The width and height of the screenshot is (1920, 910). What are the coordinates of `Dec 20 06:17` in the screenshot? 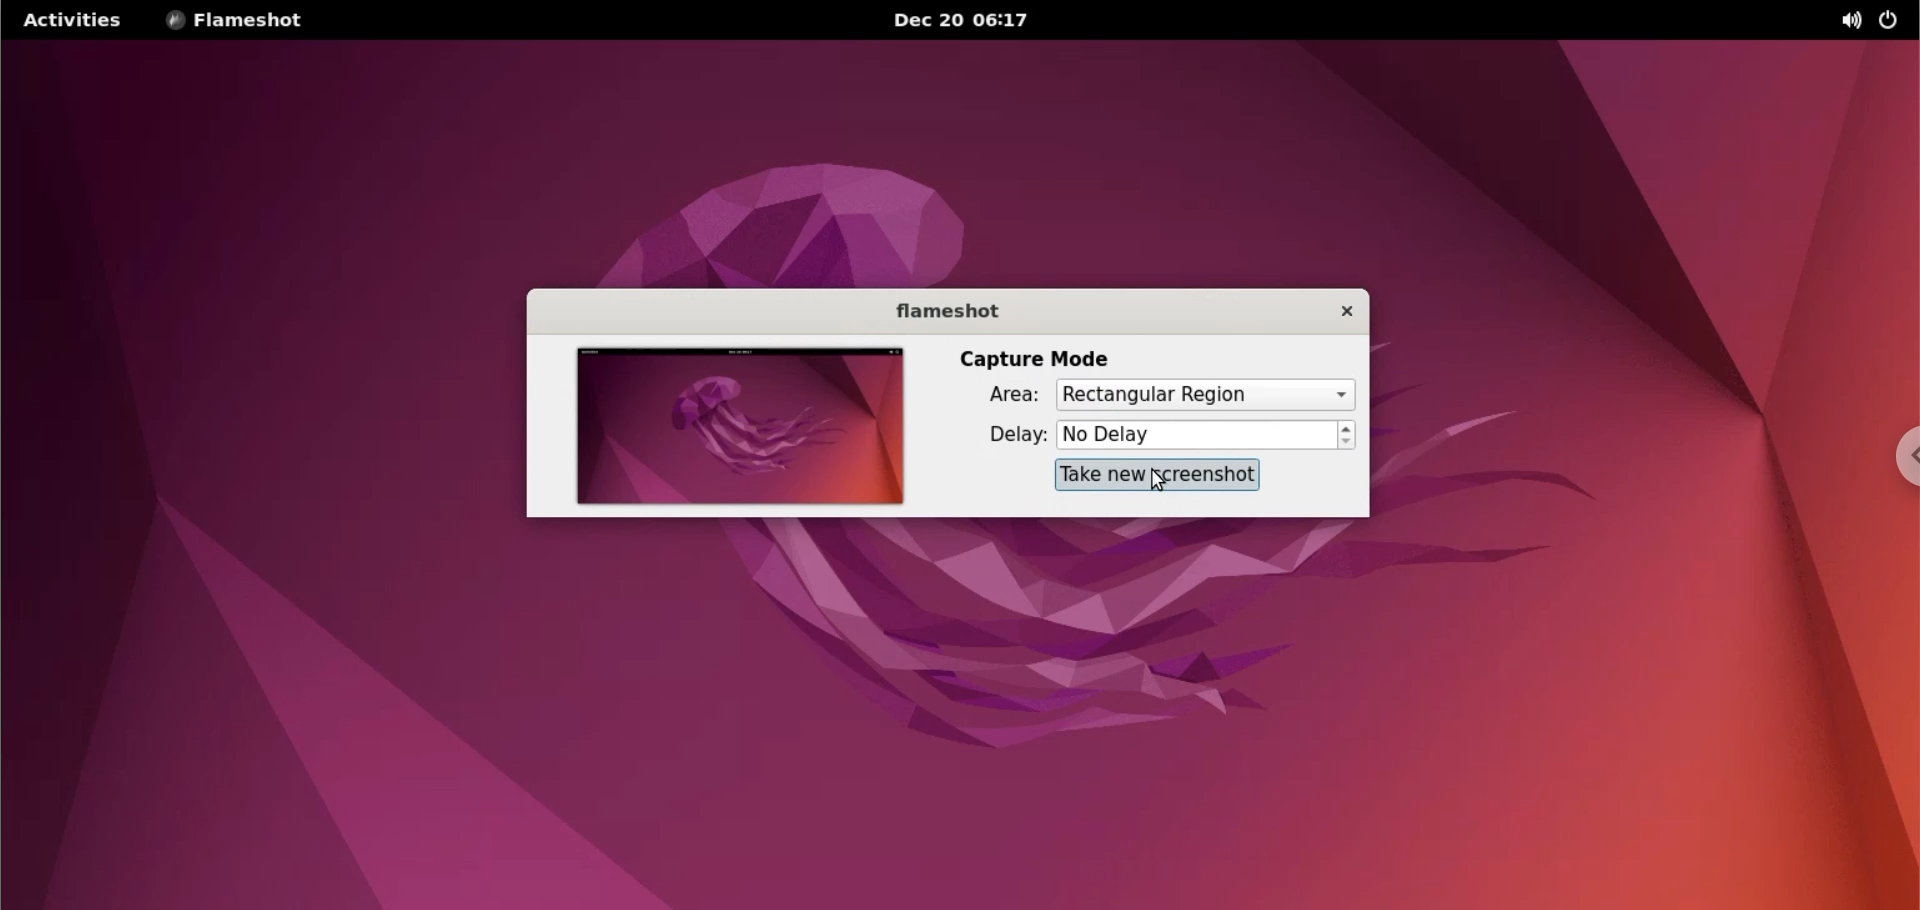 It's located at (976, 20).